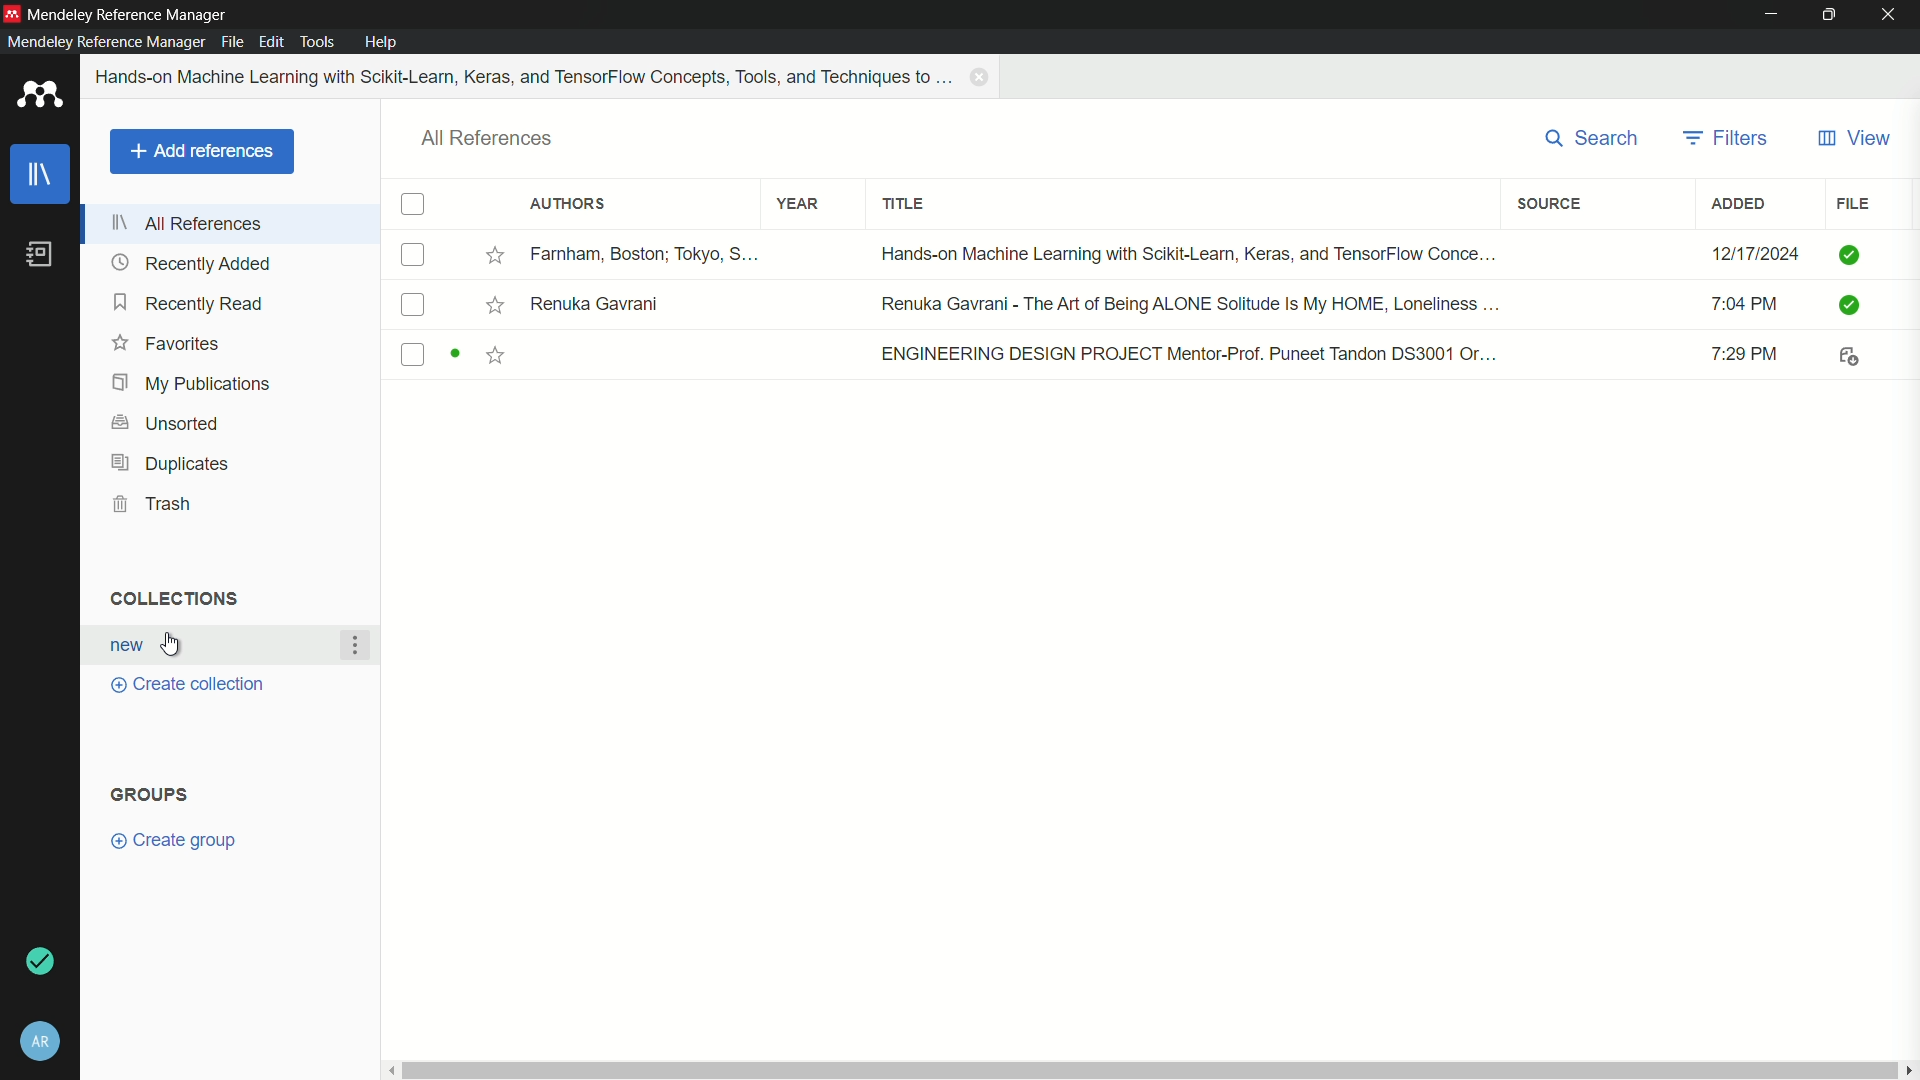 The height and width of the screenshot is (1080, 1920). What do you see at coordinates (566, 204) in the screenshot?
I see `authors` at bounding box center [566, 204].